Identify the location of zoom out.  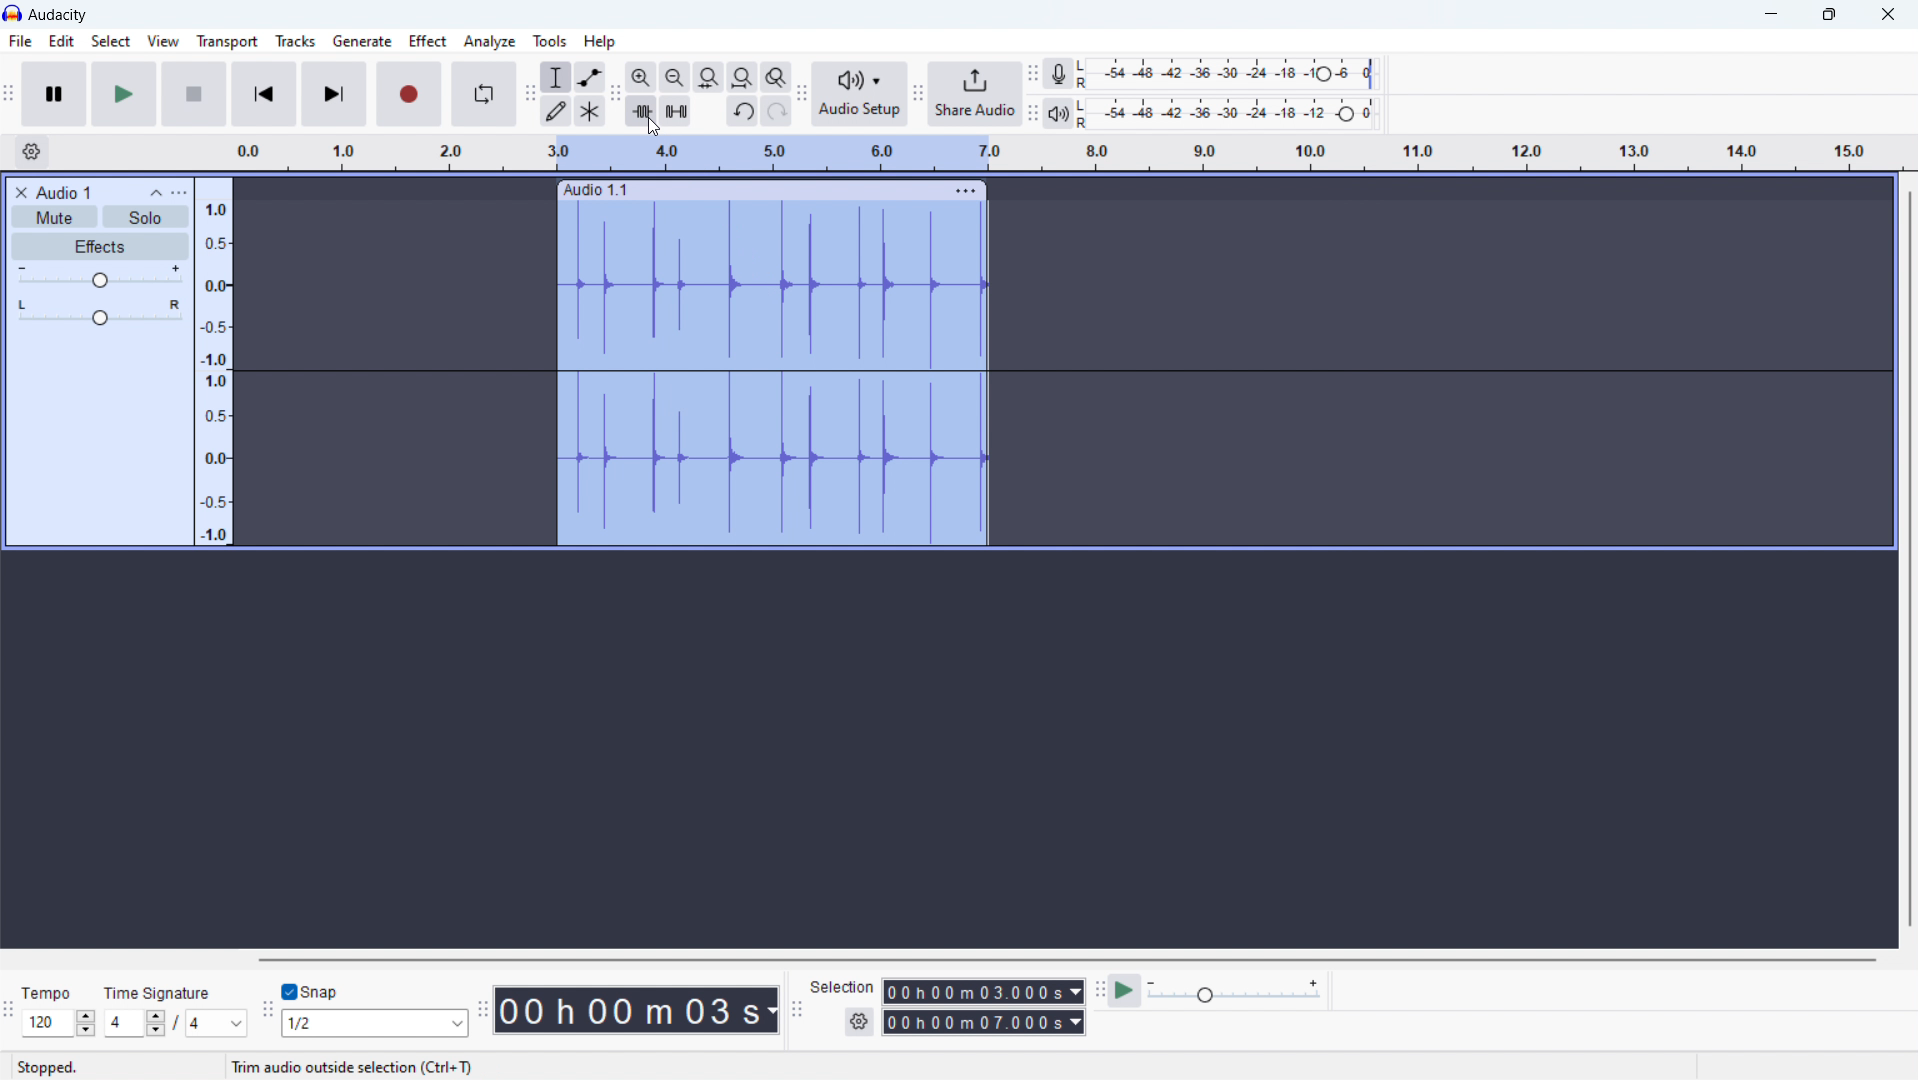
(675, 77).